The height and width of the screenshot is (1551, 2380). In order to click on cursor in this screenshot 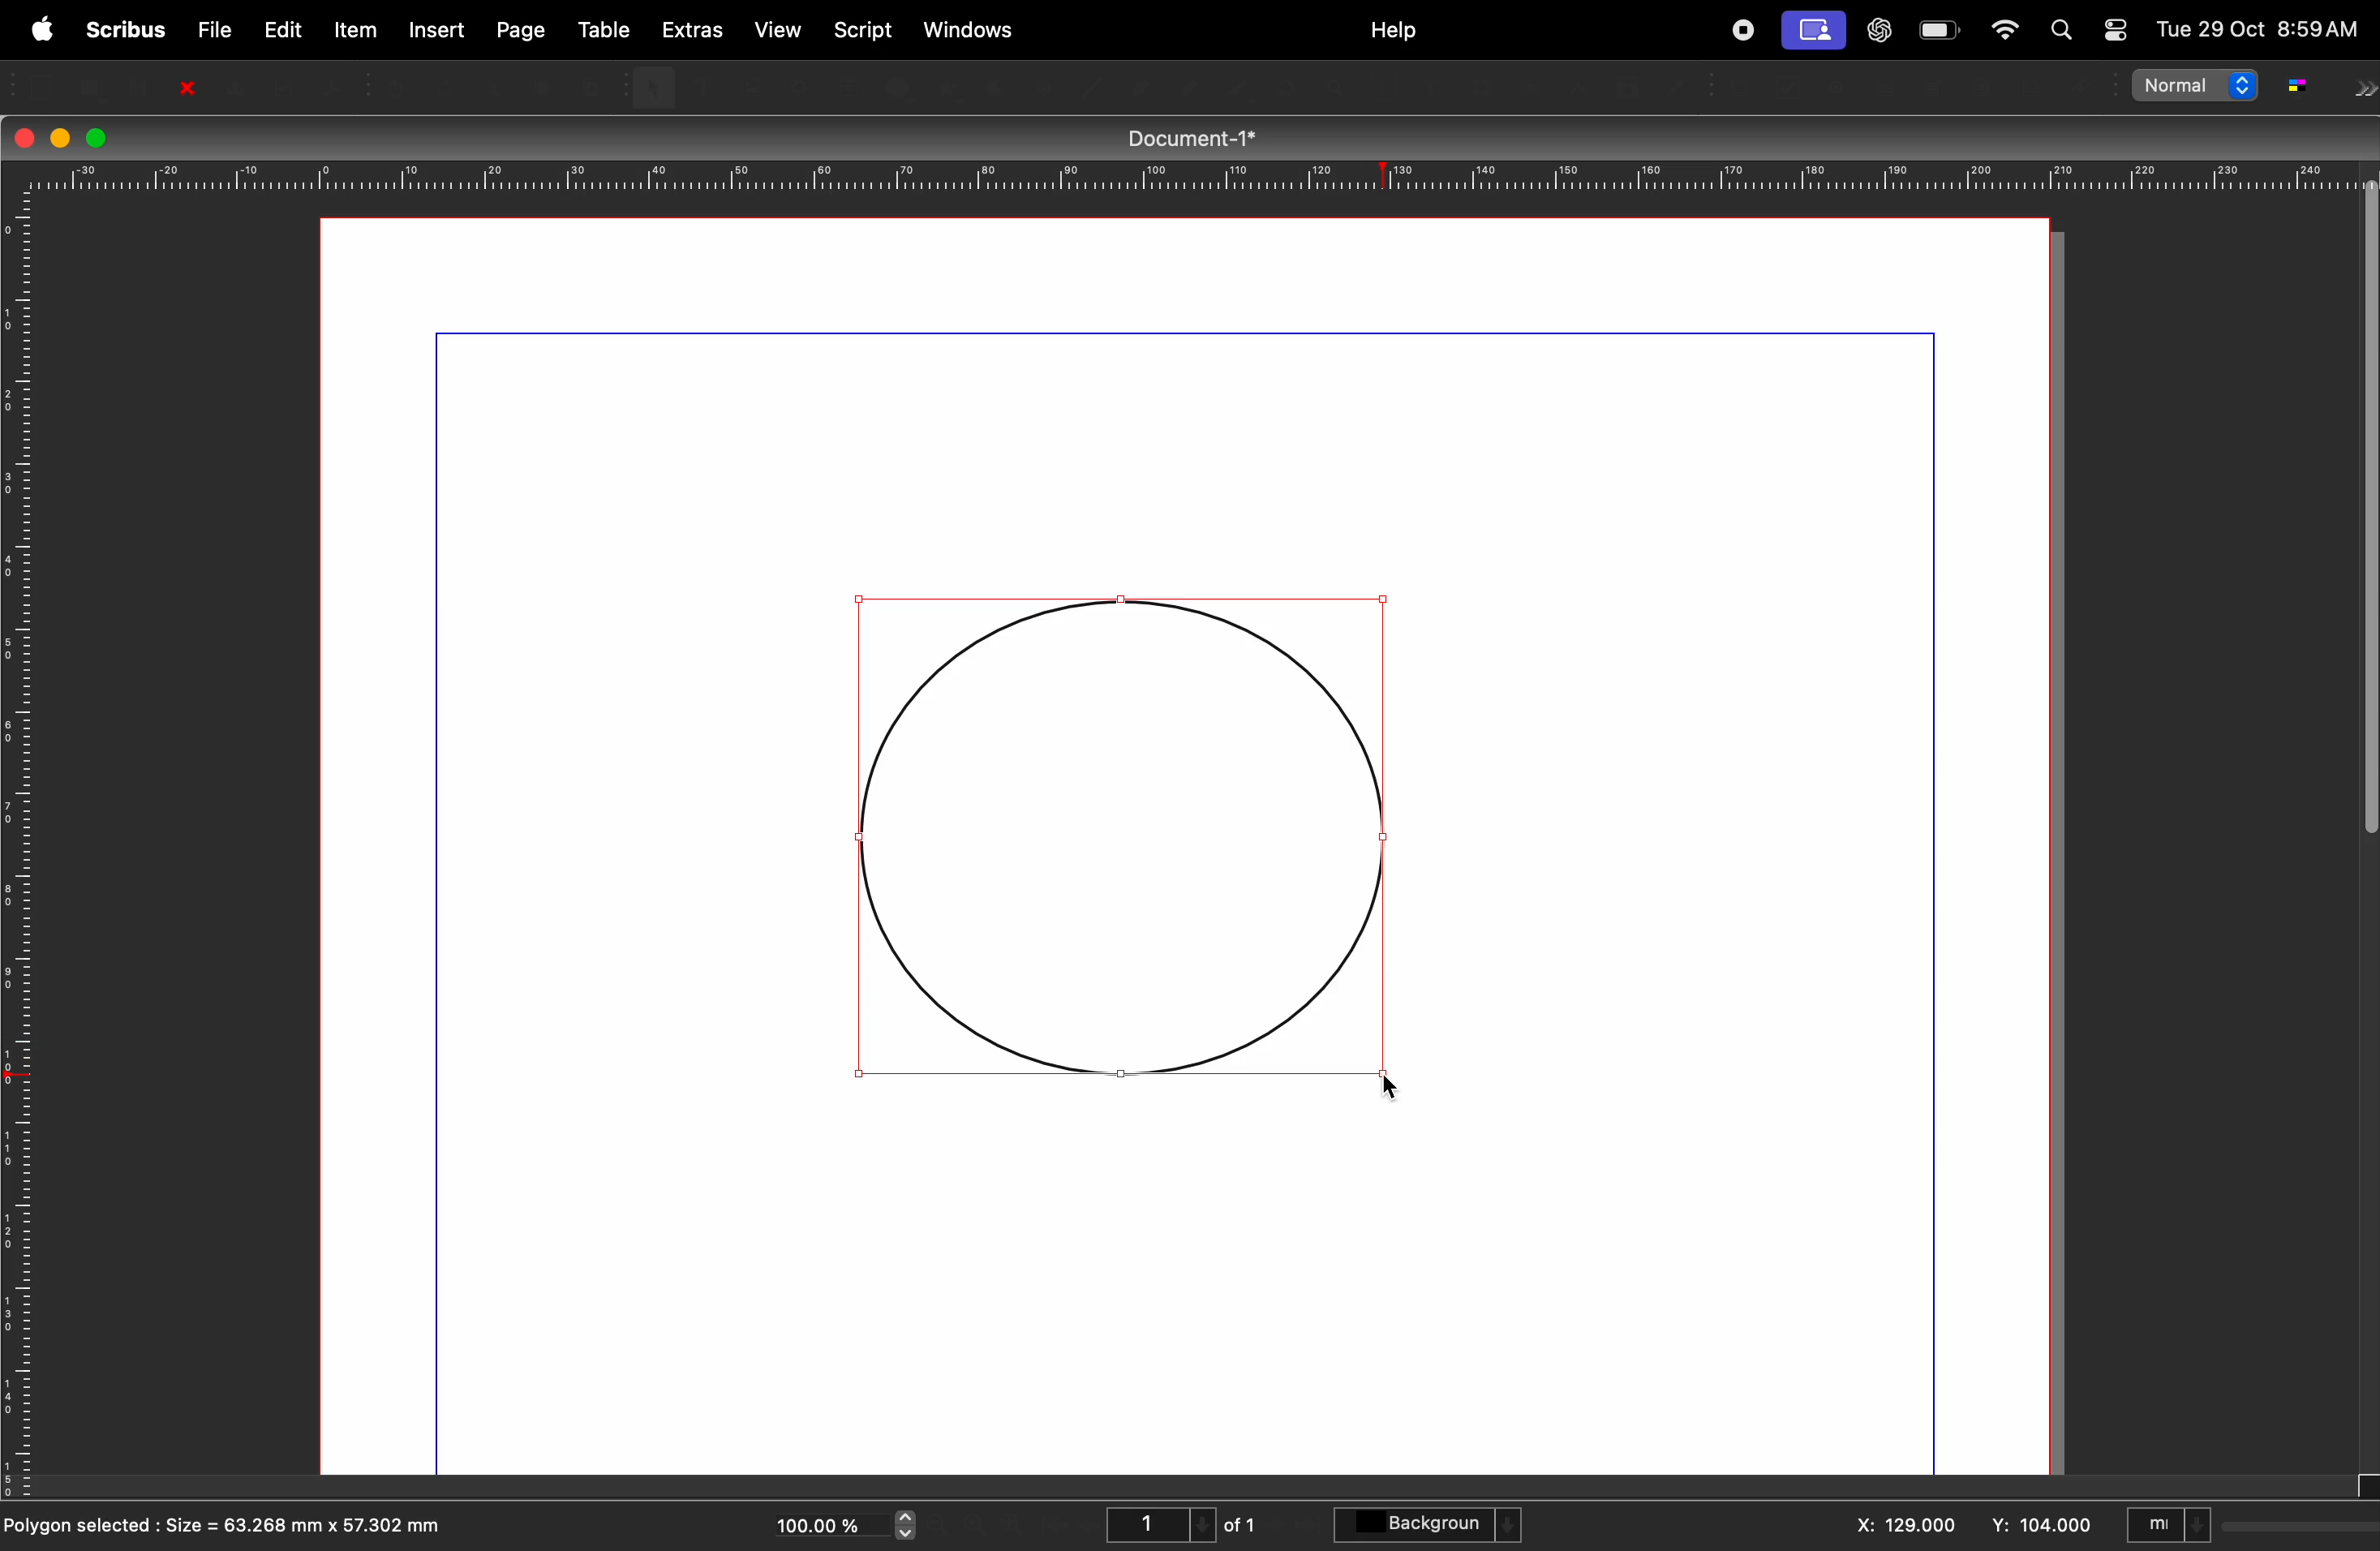, I will do `click(1393, 1086)`.